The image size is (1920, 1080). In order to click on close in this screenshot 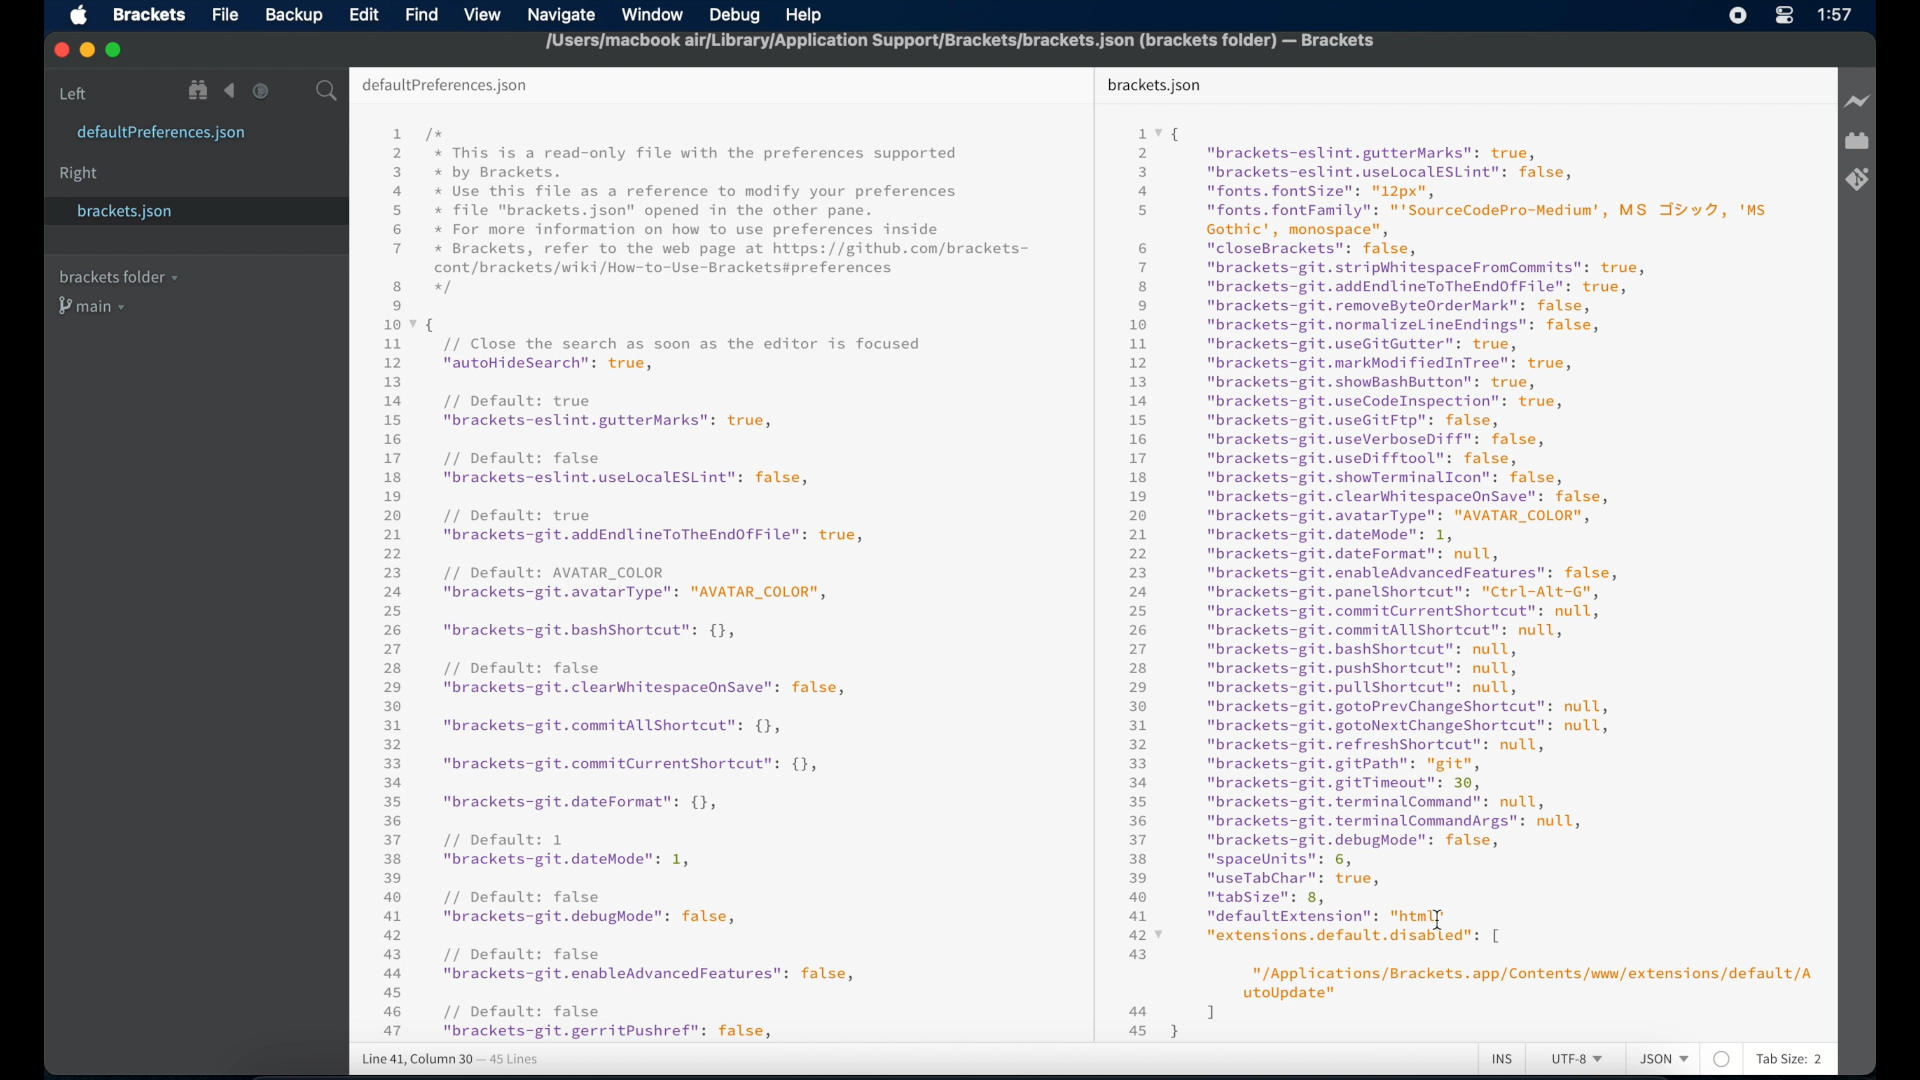, I will do `click(59, 49)`.